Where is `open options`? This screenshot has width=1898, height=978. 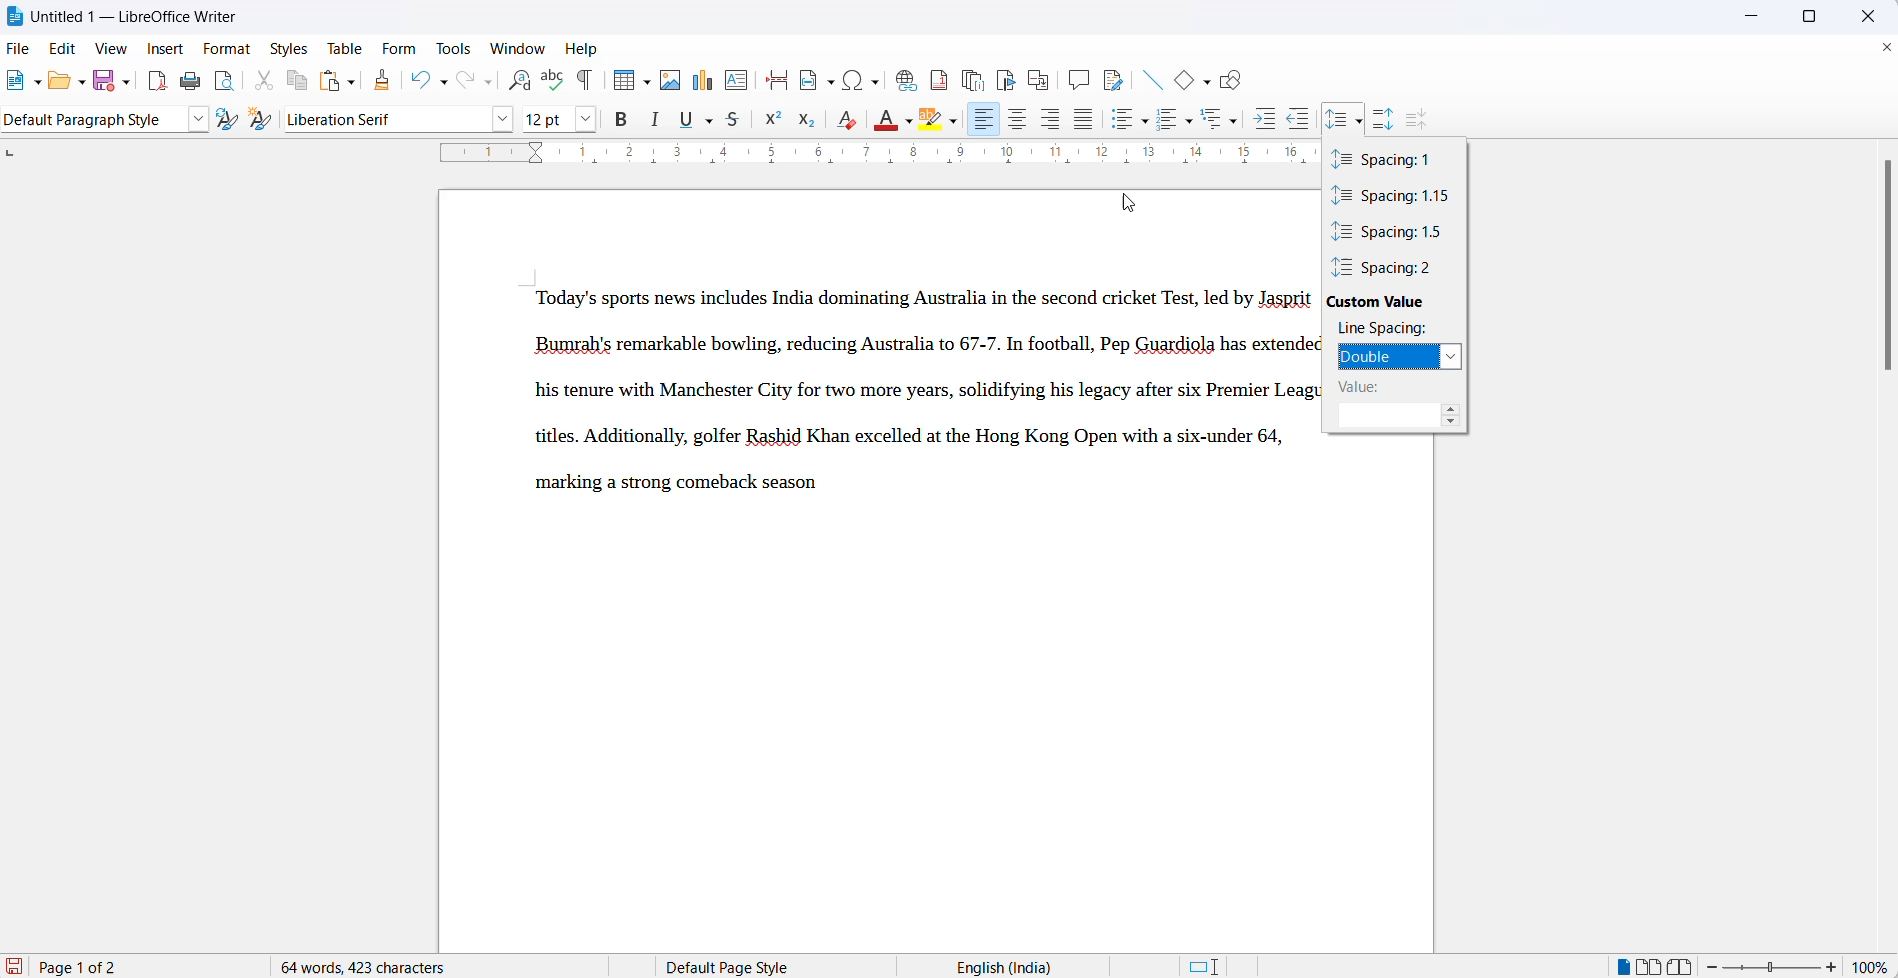
open options is located at coordinates (77, 82).